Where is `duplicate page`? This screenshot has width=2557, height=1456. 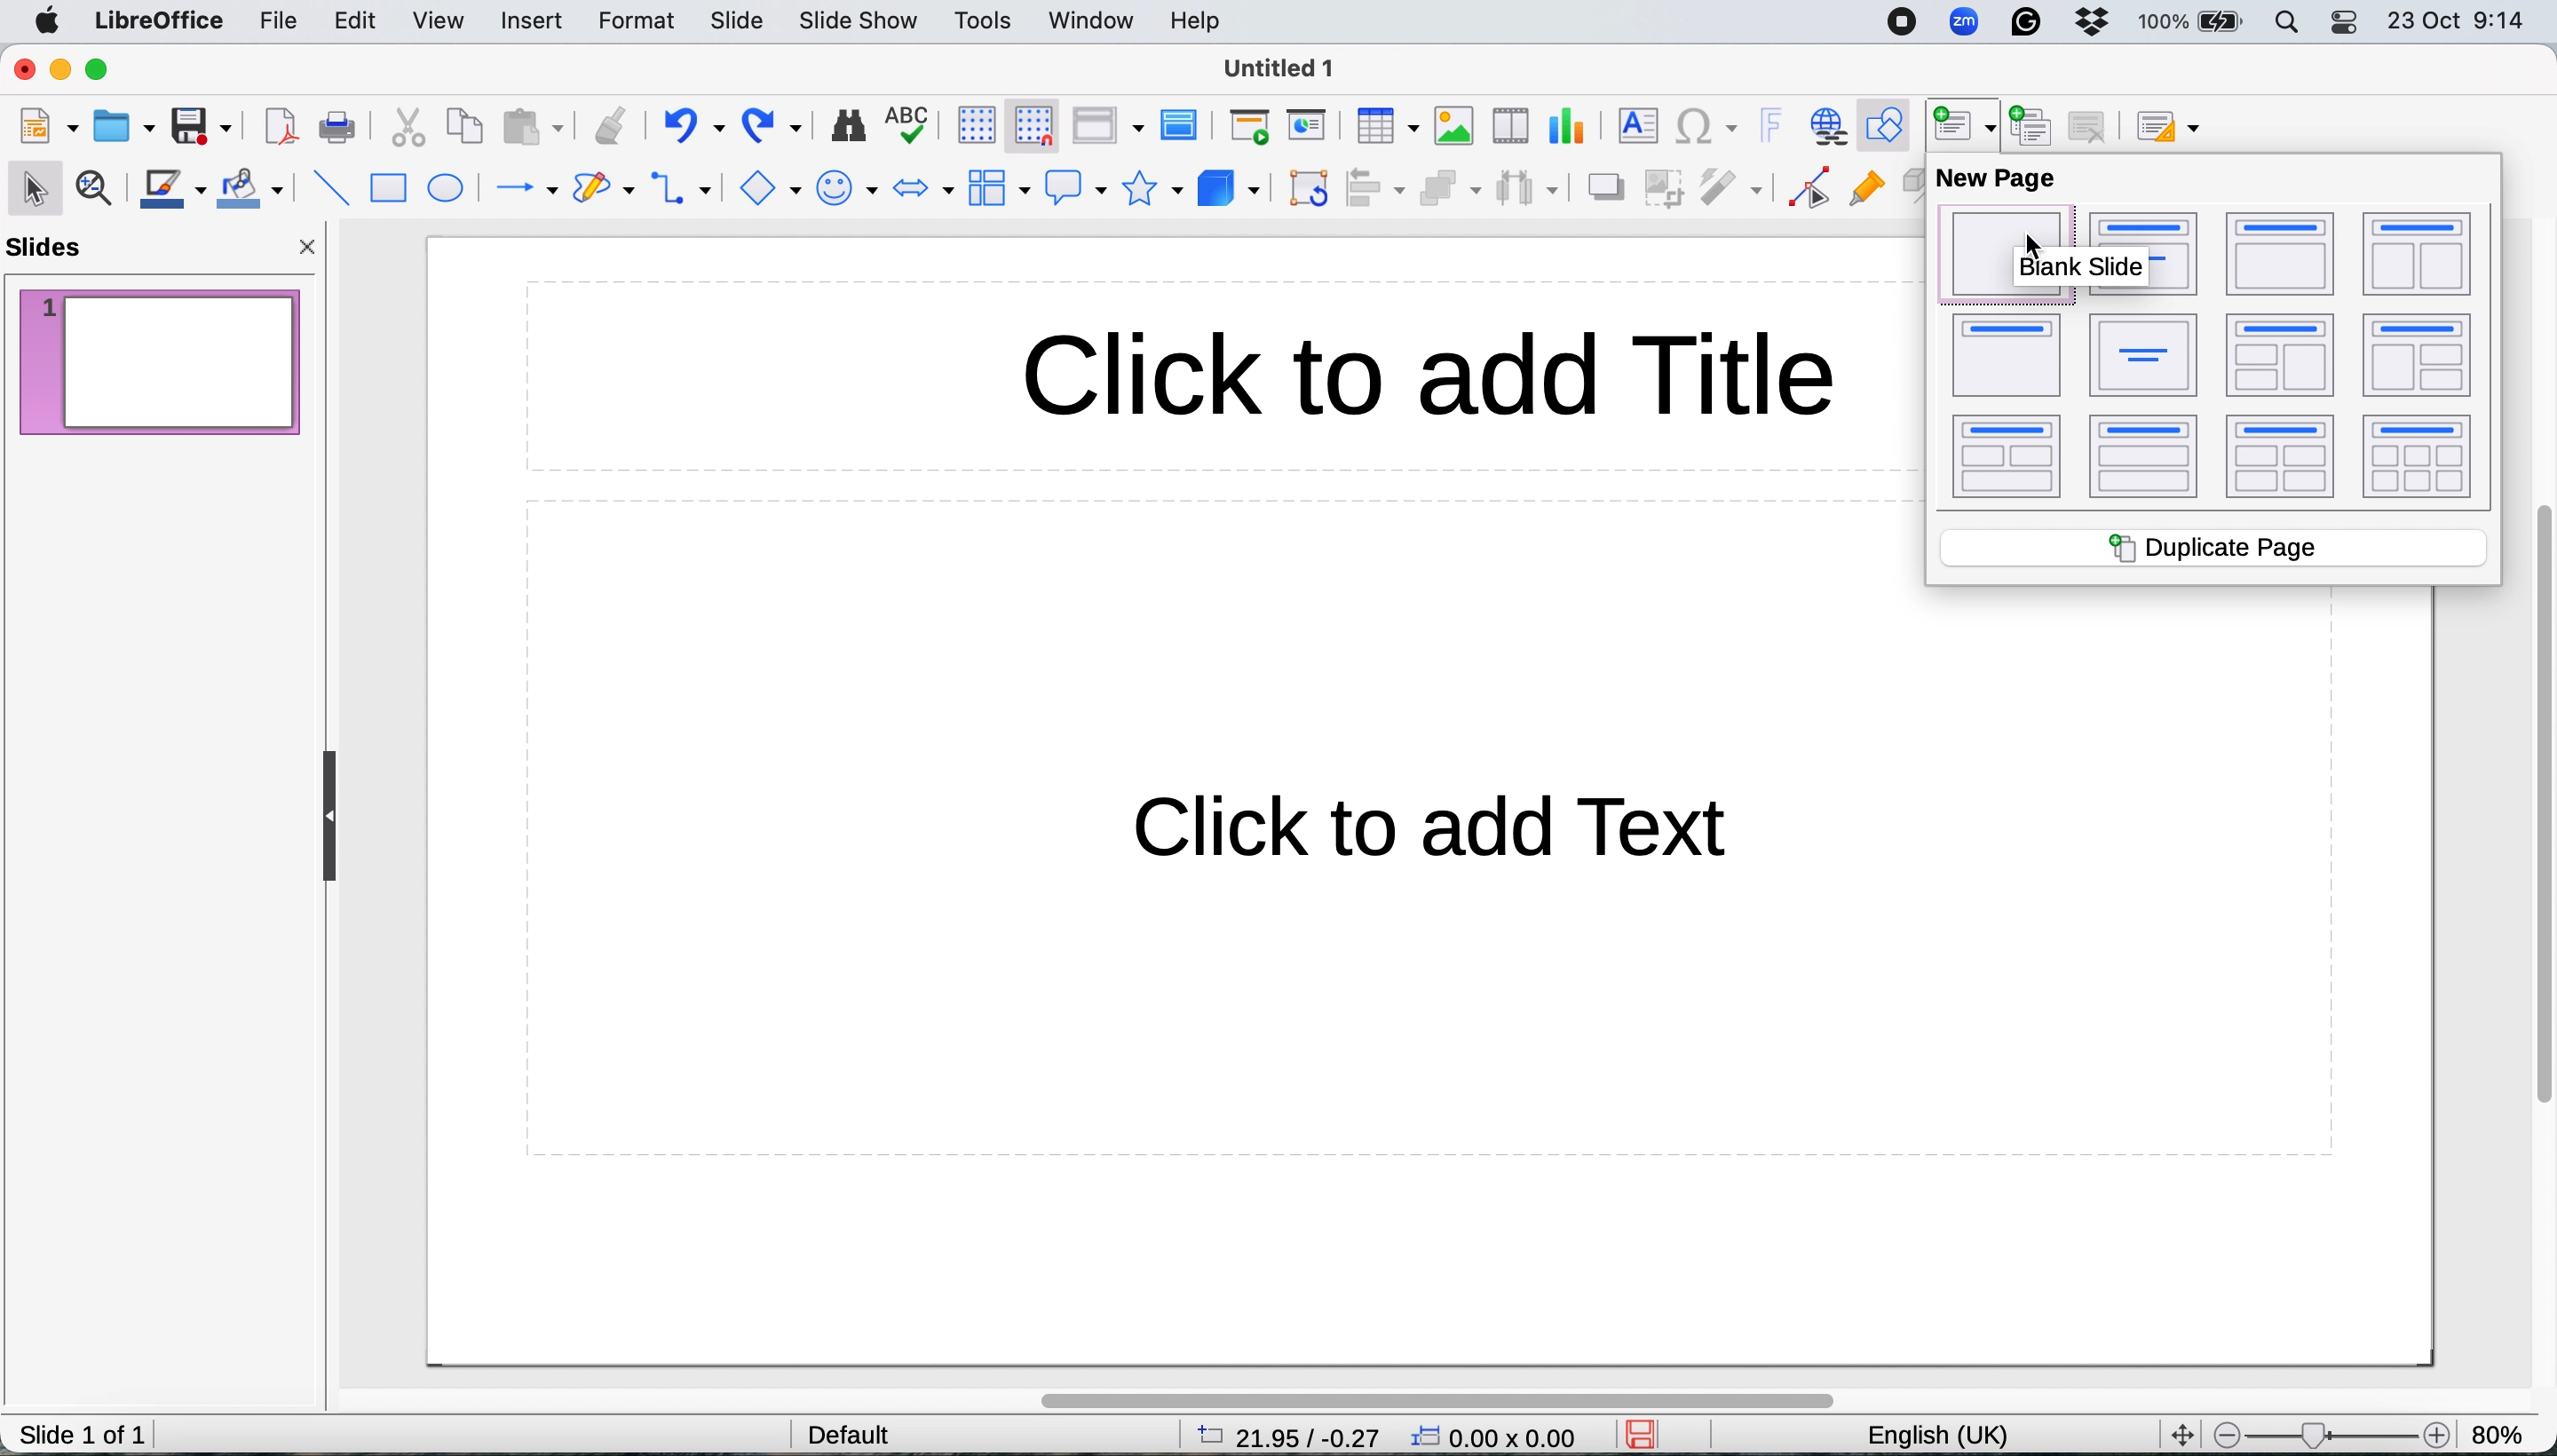 duplicate page is located at coordinates (2214, 545).